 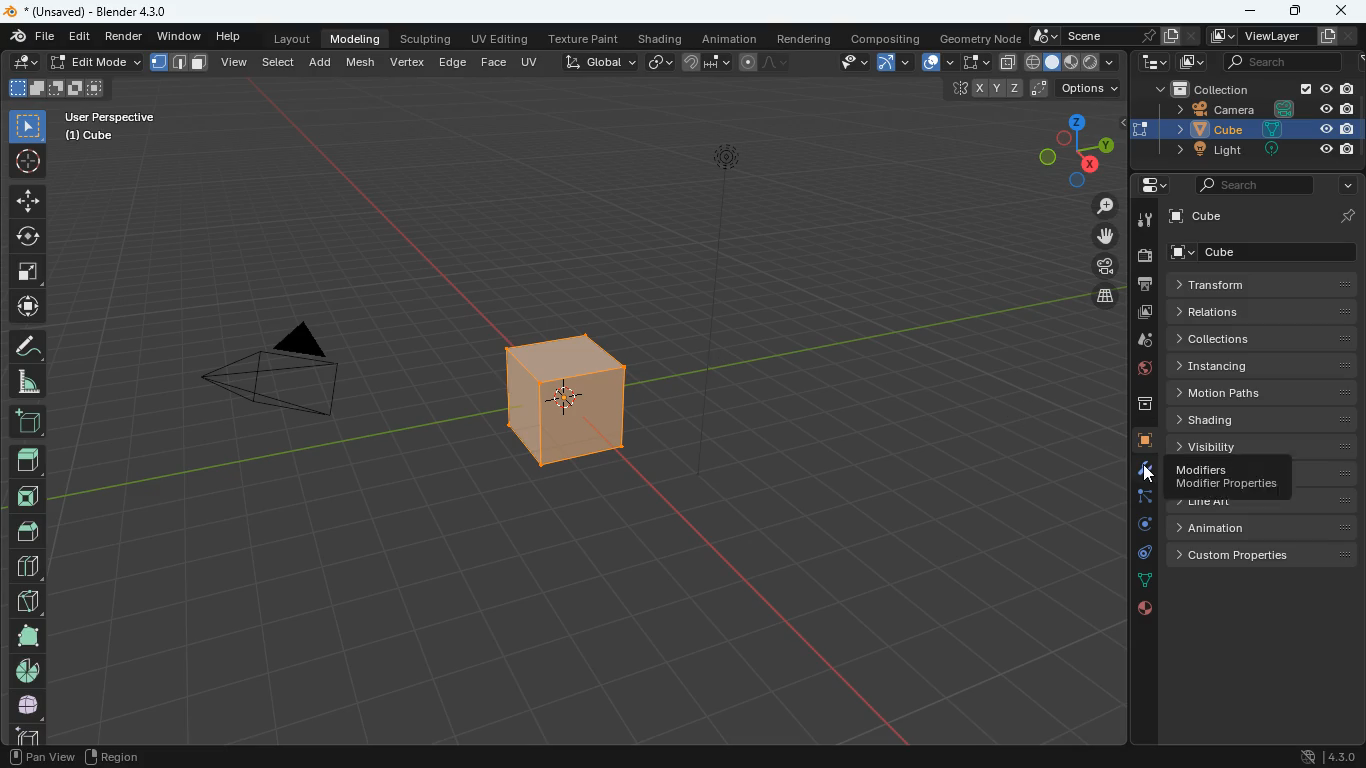 What do you see at coordinates (703, 61) in the screenshot?
I see `join` at bounding box center [703, 61].